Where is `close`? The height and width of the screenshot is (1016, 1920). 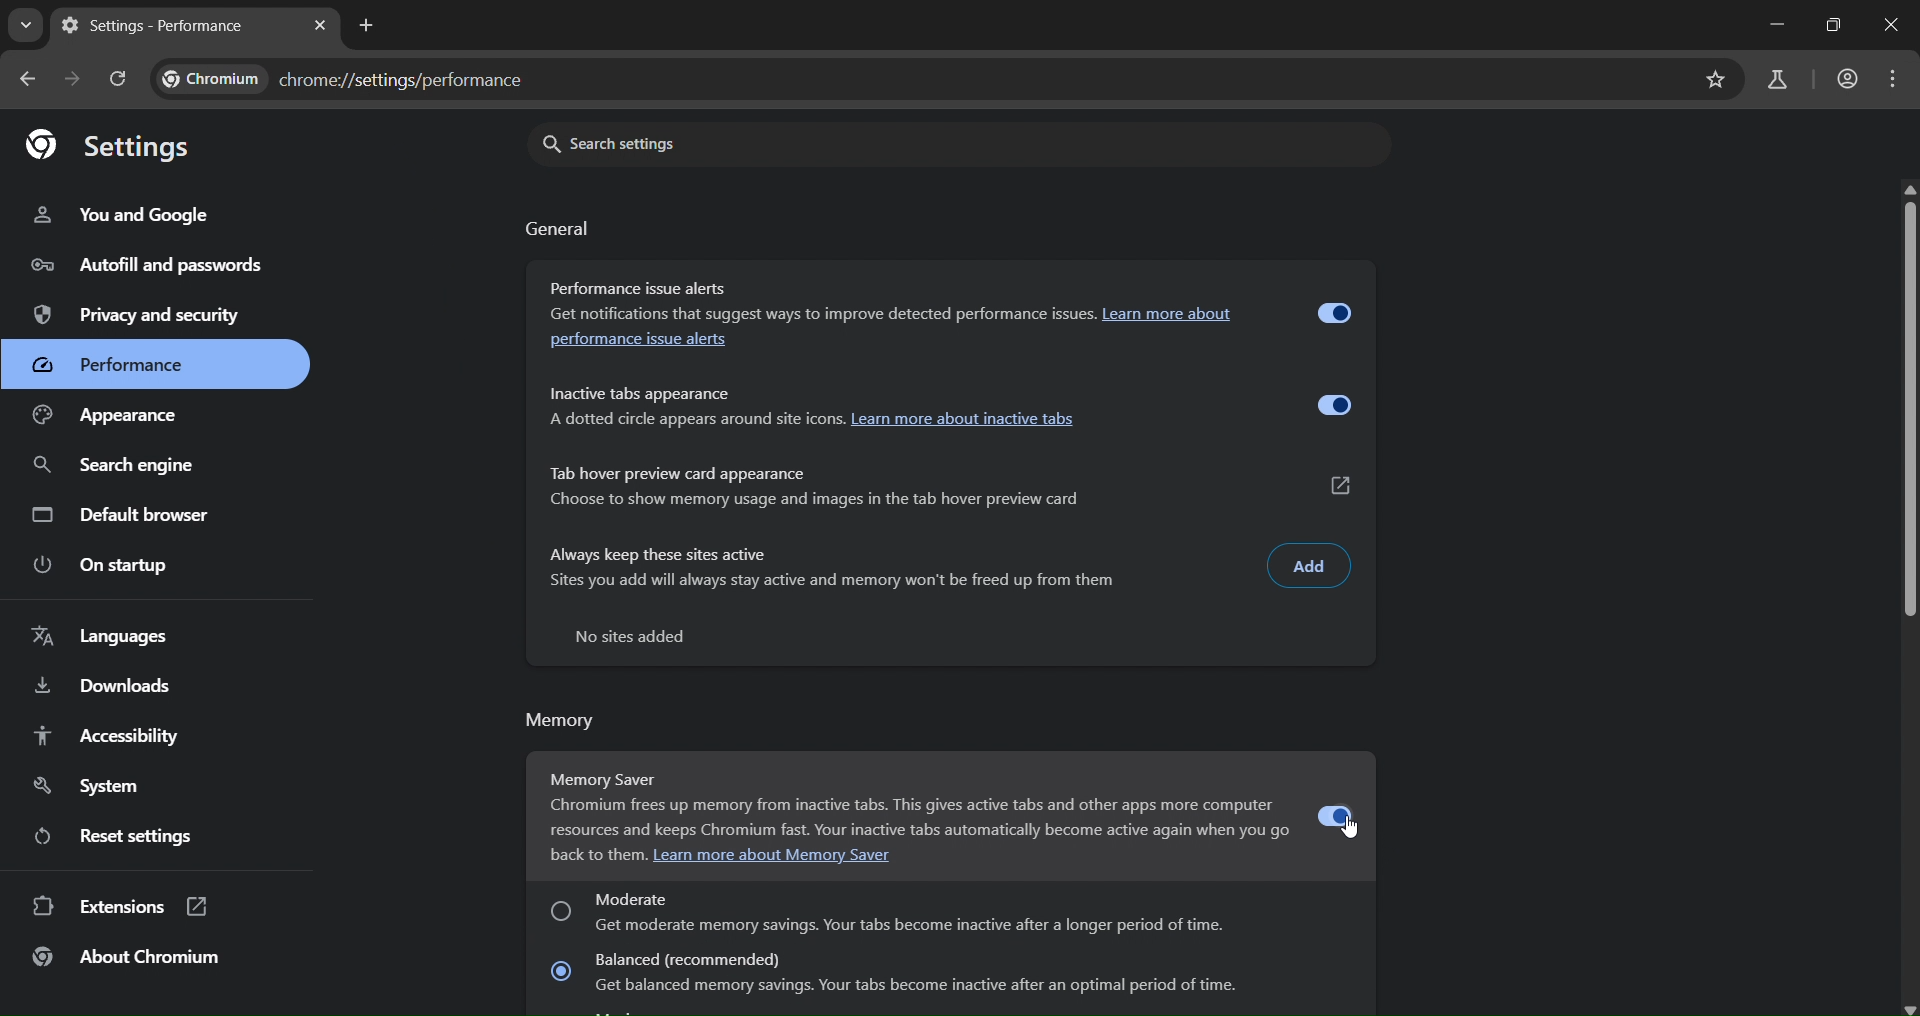 close is located at coordinates (1897, 28).